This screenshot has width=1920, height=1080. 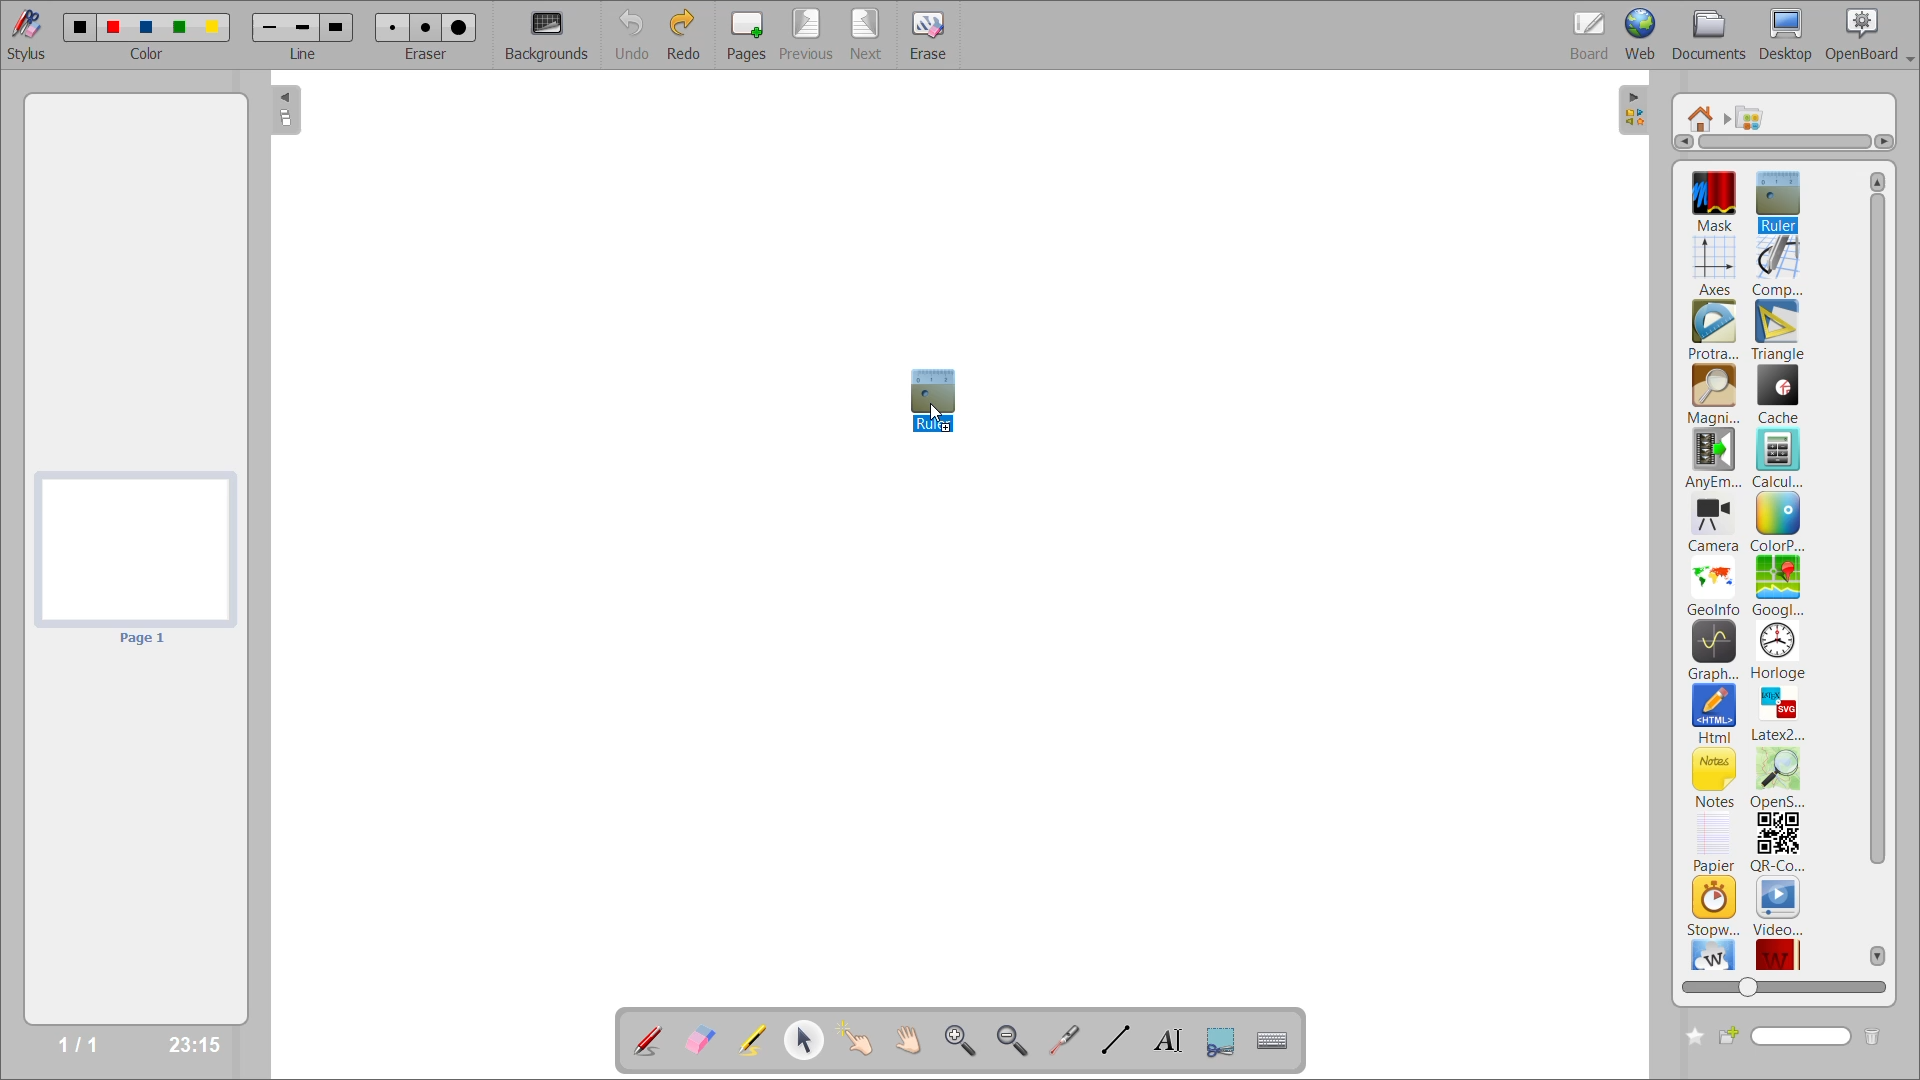 I want to click on draw lines, so click(x=1113, y=1039).